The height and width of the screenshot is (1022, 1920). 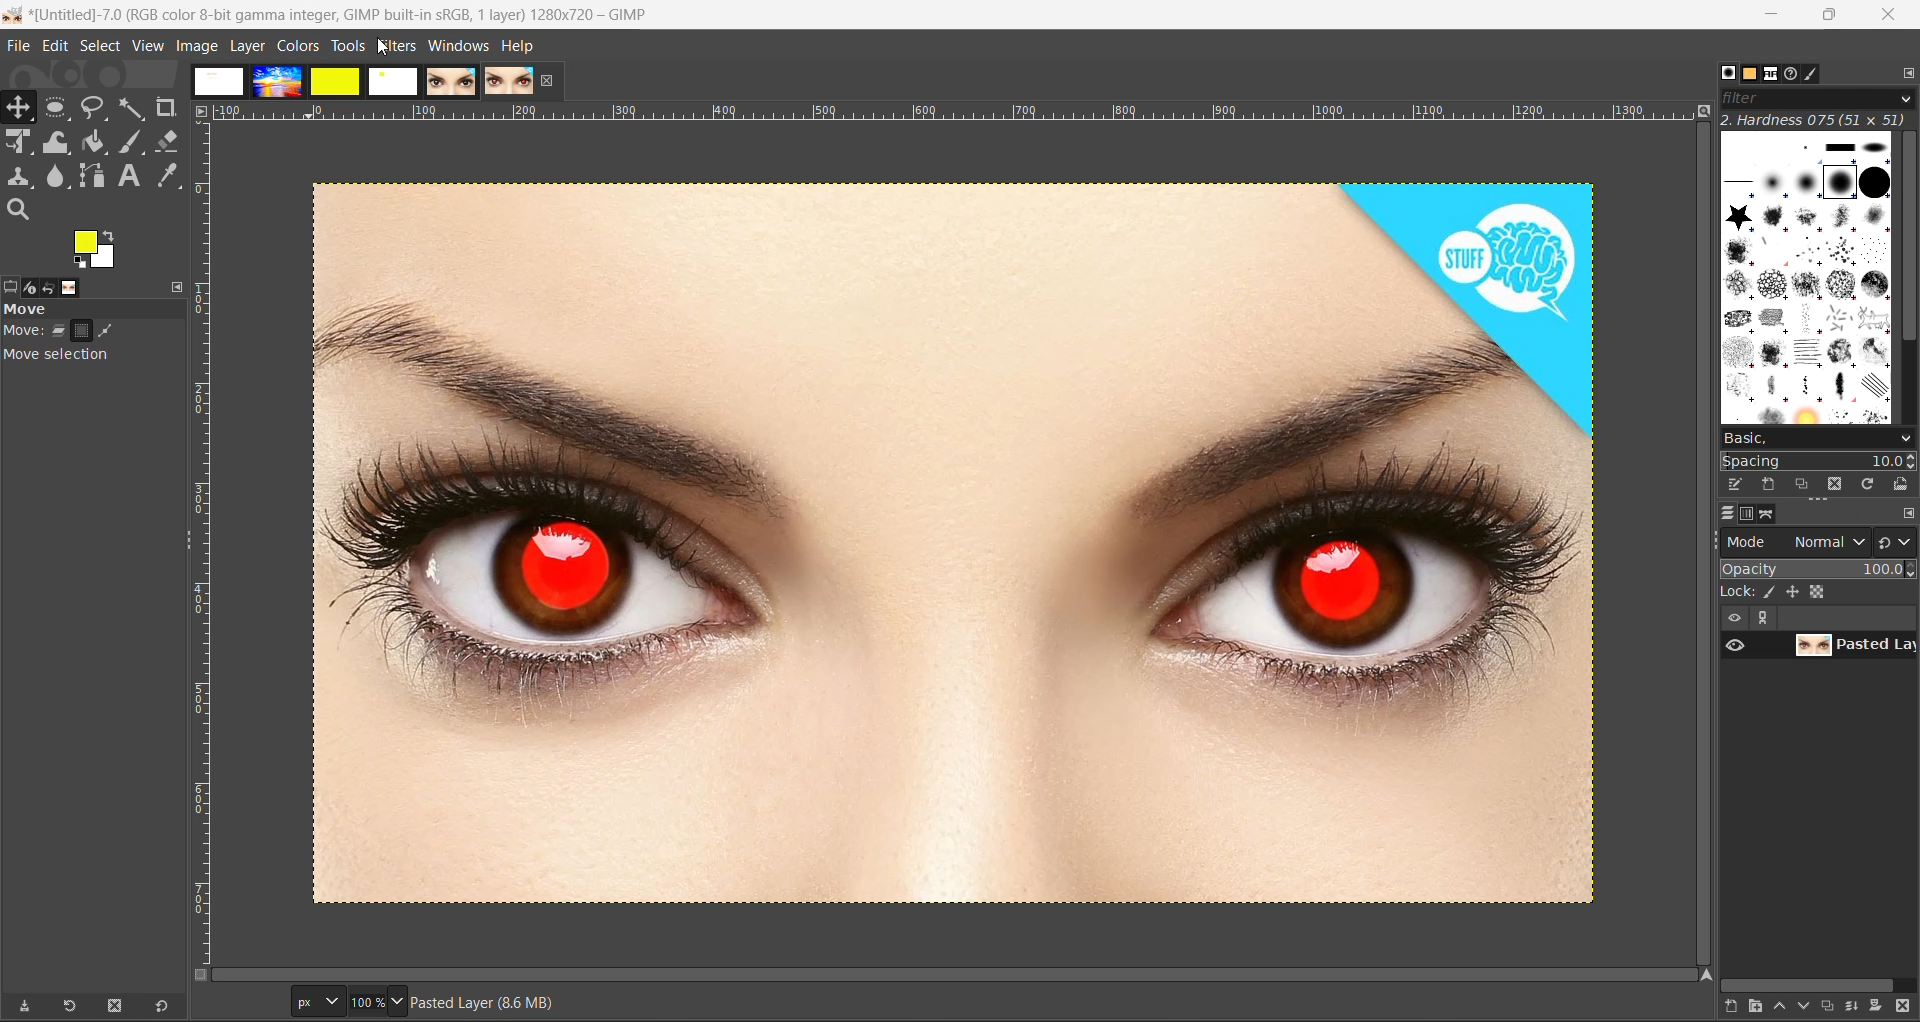 I want to click on images, so click(x=77, y=287).